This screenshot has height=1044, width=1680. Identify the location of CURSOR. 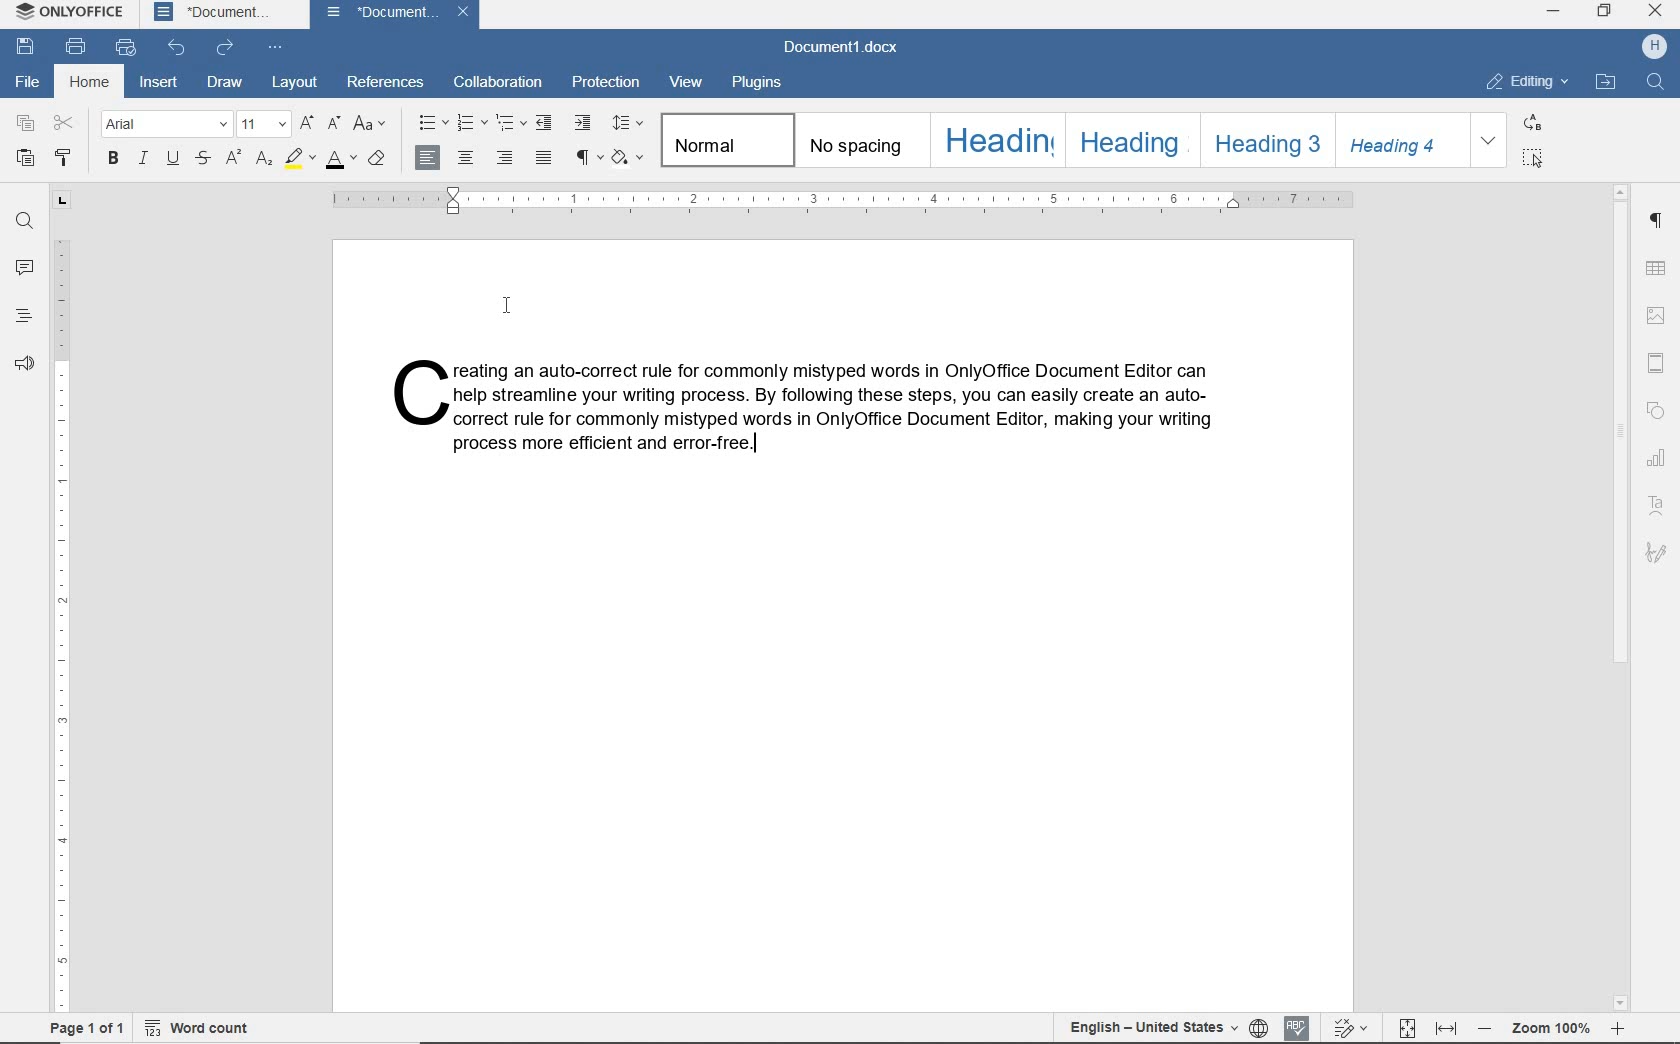
(507, 306).